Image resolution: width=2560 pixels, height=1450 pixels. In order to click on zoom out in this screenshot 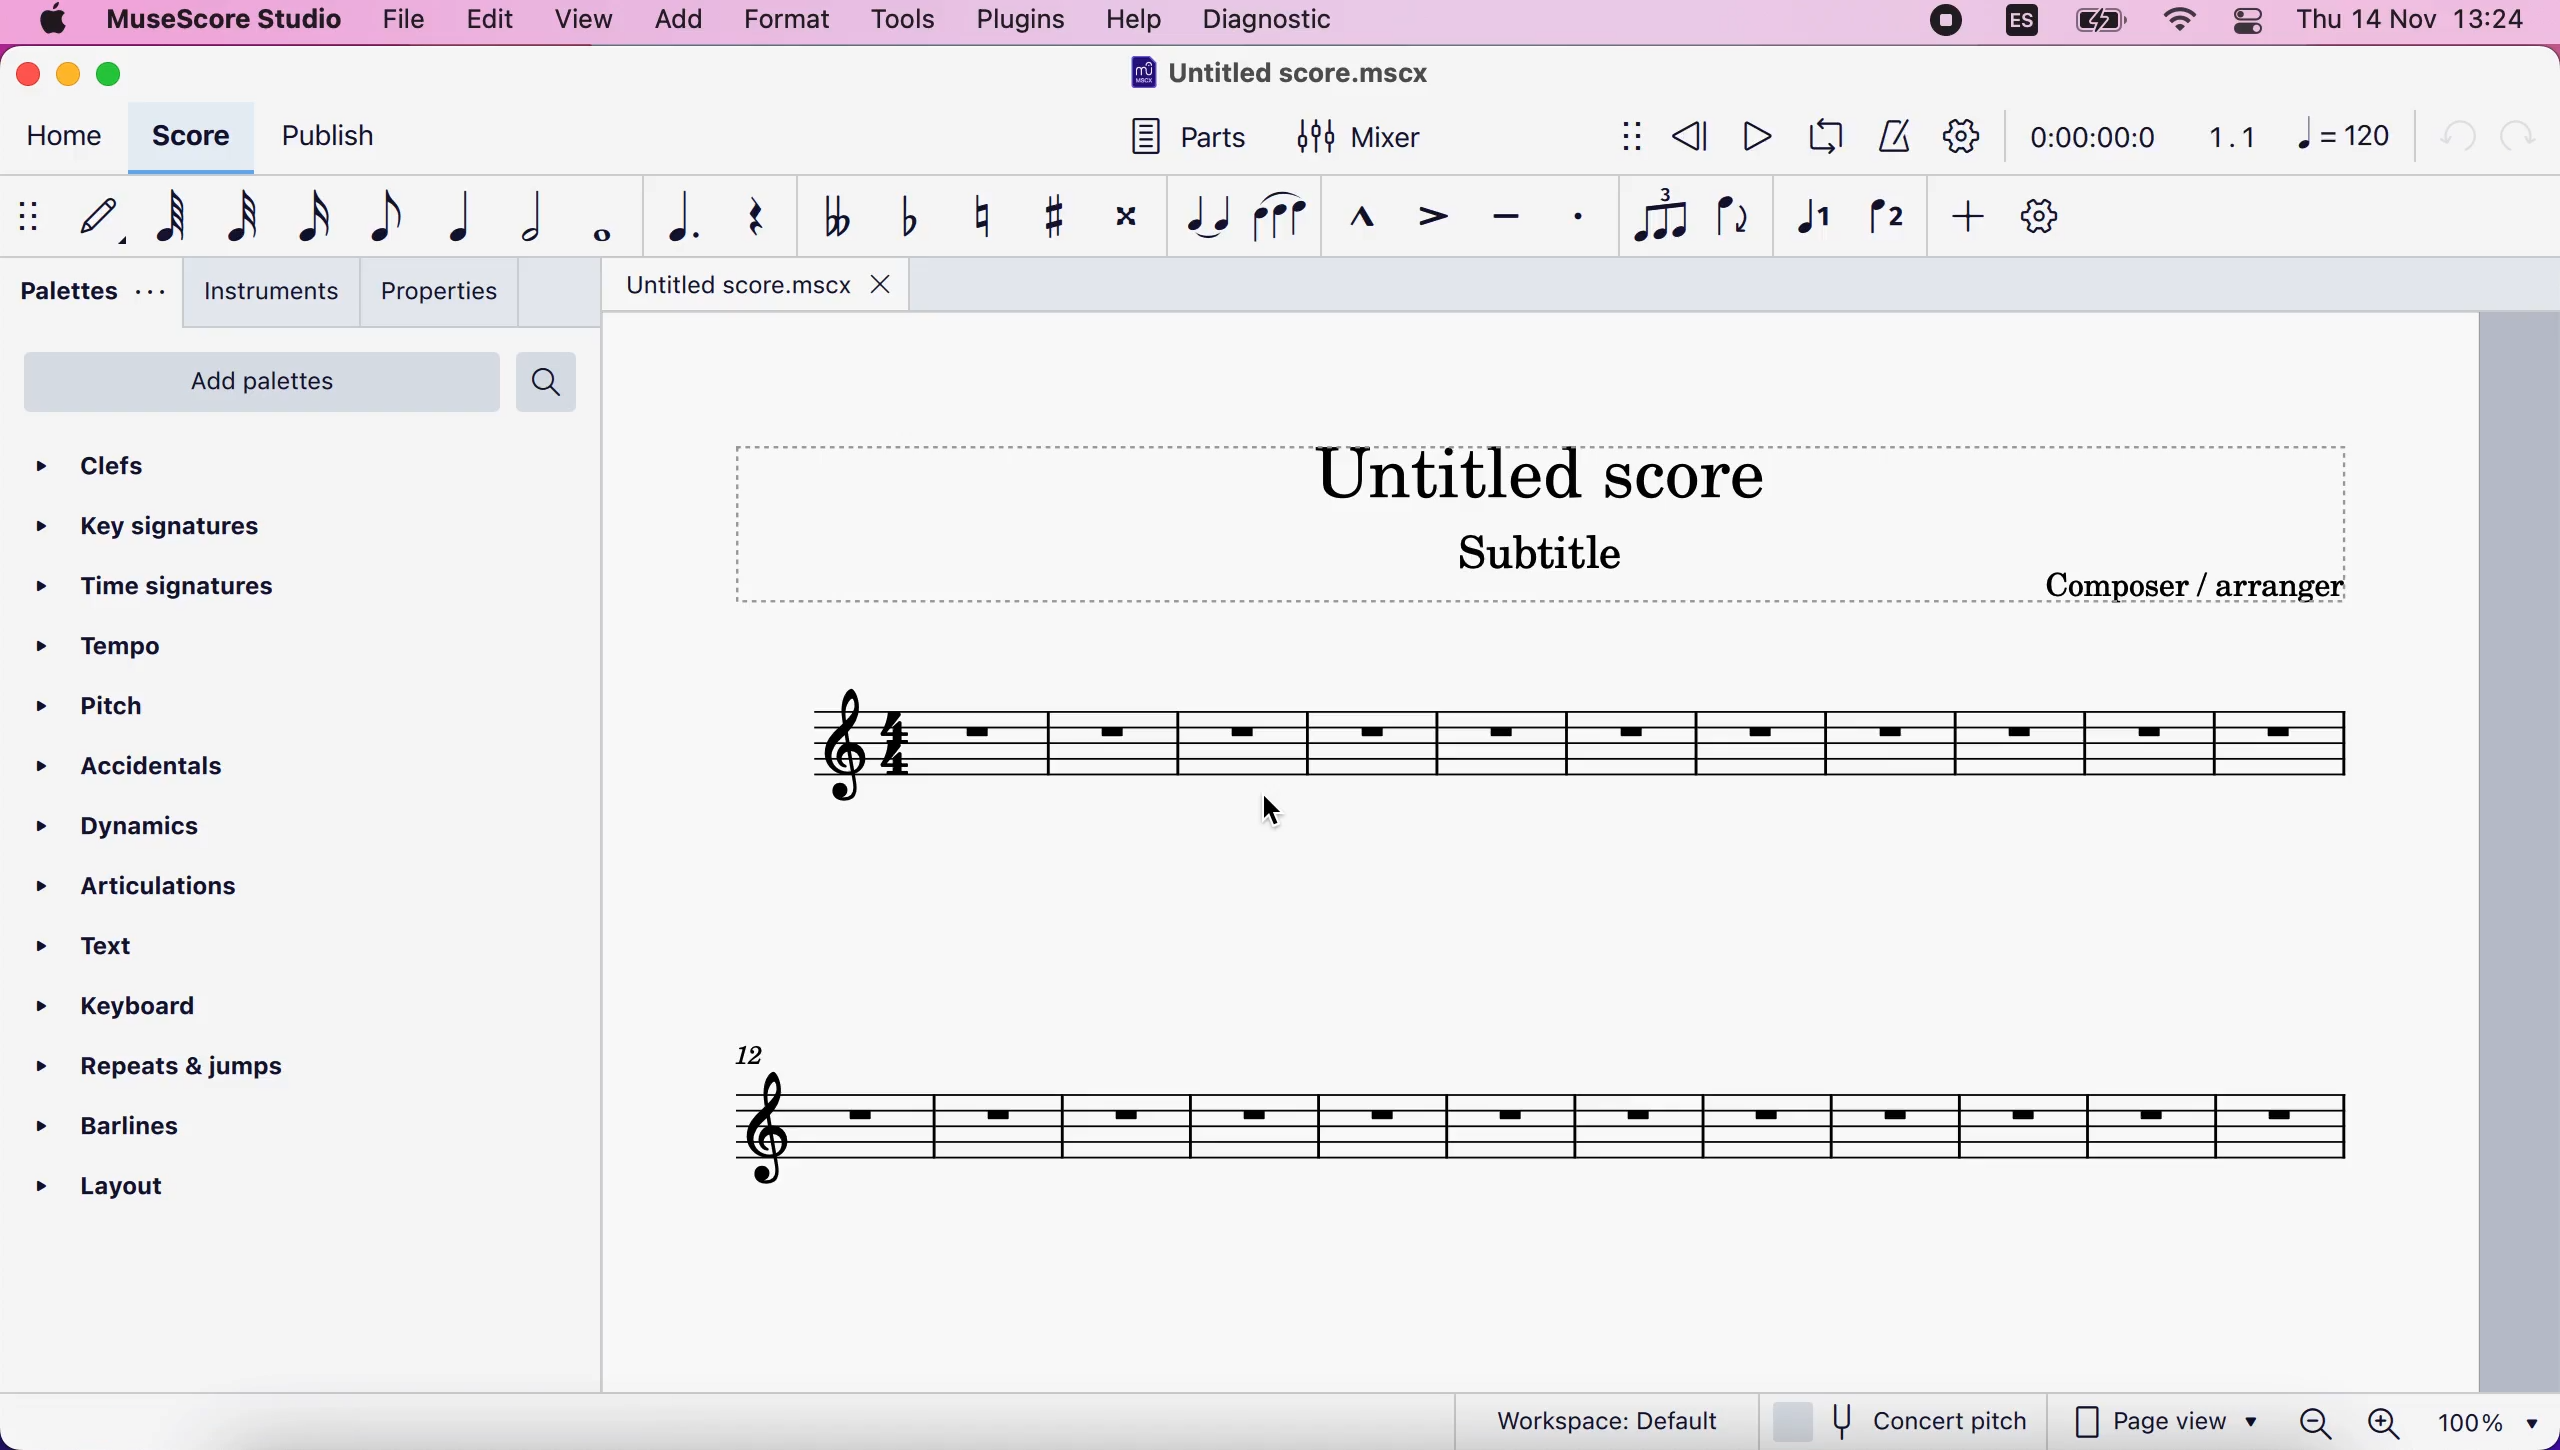, I will do `click(2312, 1423)`.